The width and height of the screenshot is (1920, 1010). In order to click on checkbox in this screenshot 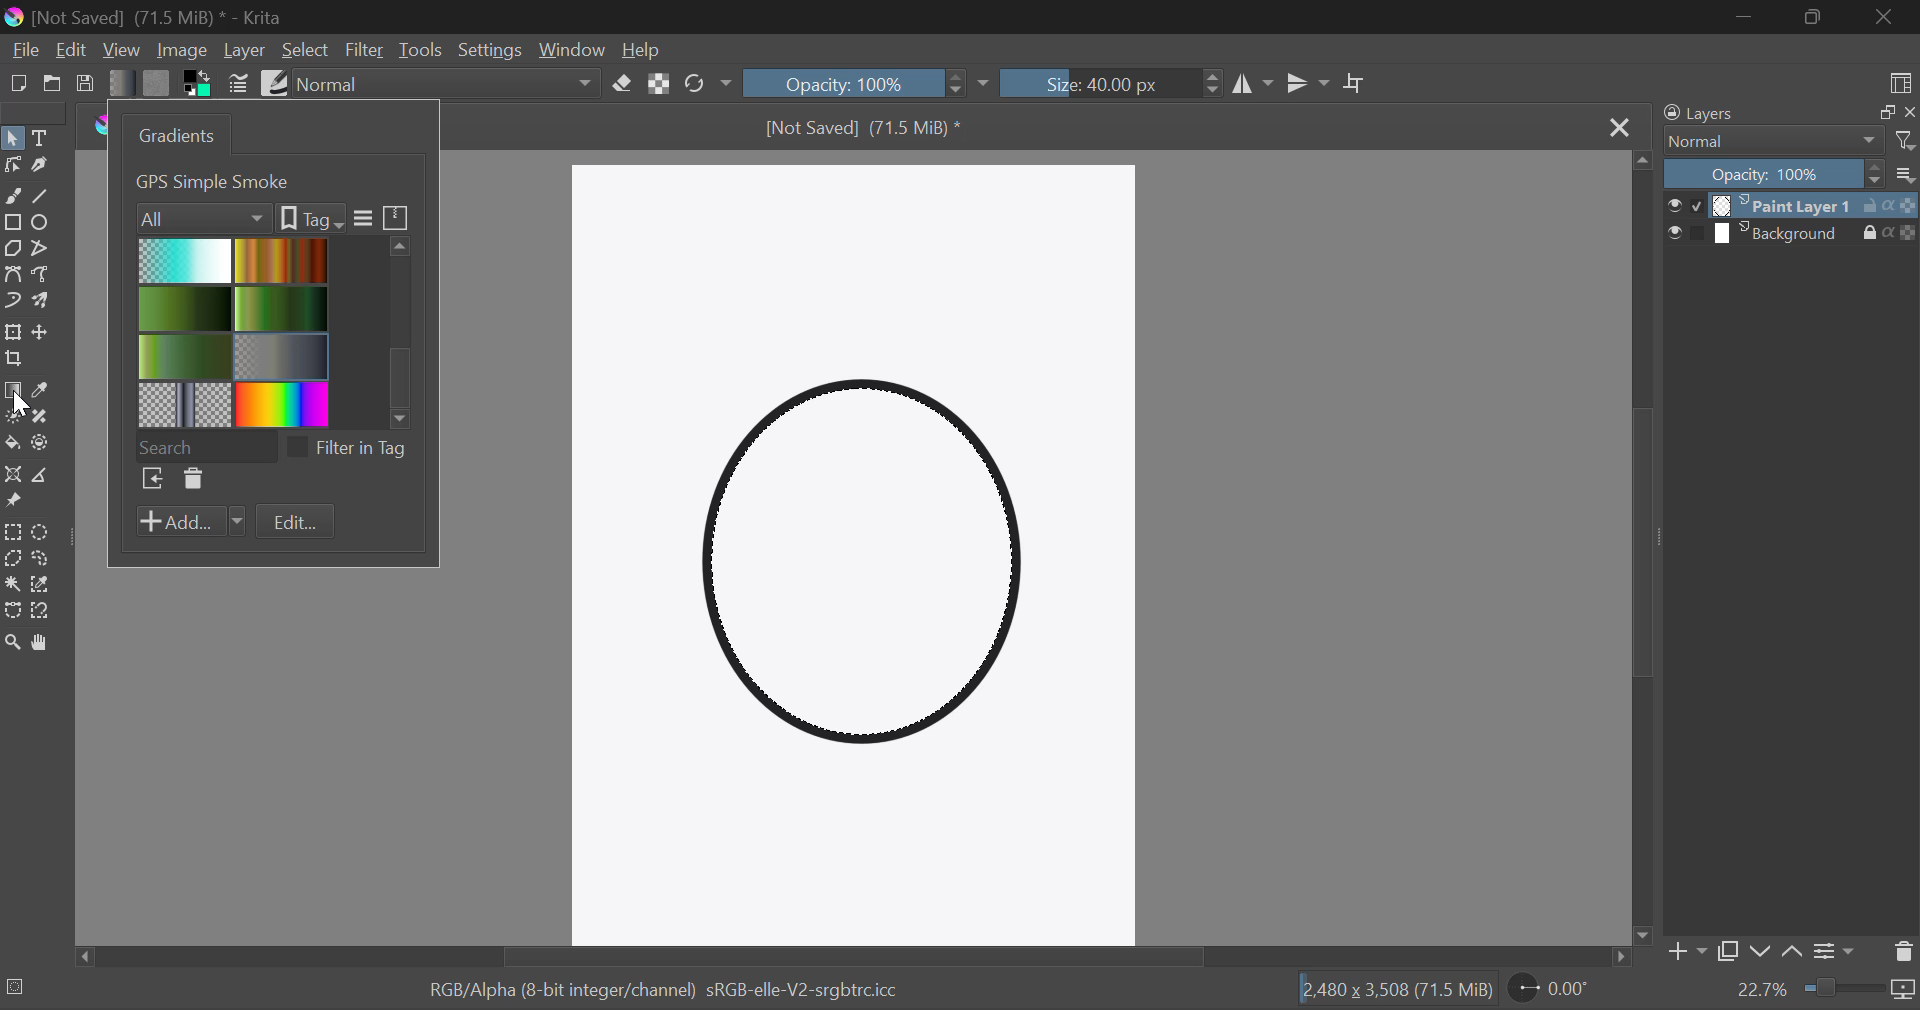, I will do `click(1688, 232)`.